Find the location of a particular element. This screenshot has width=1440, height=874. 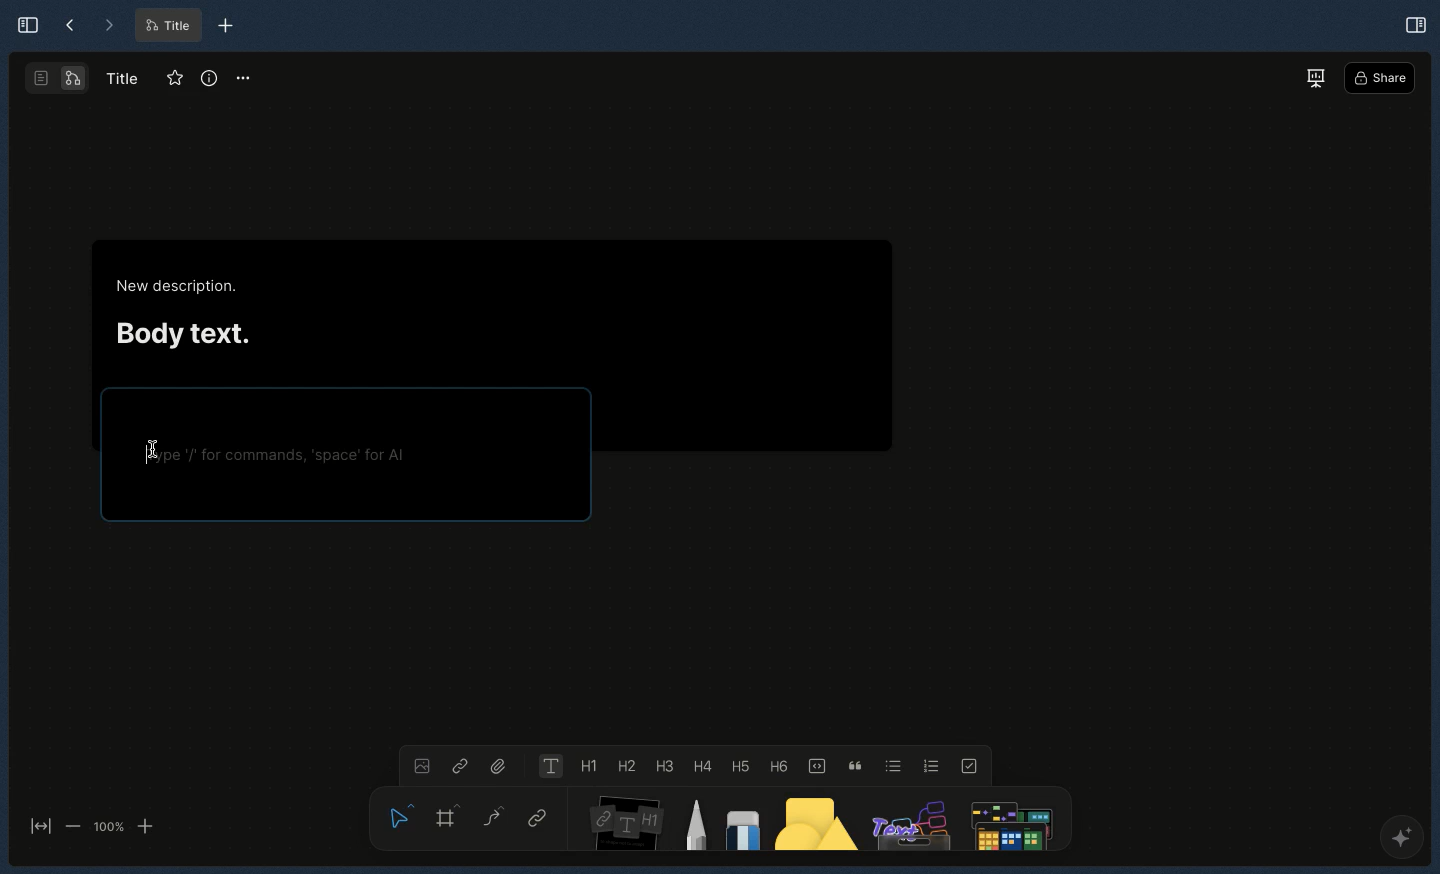

Heading 1 is located at coordinates (586, 767).